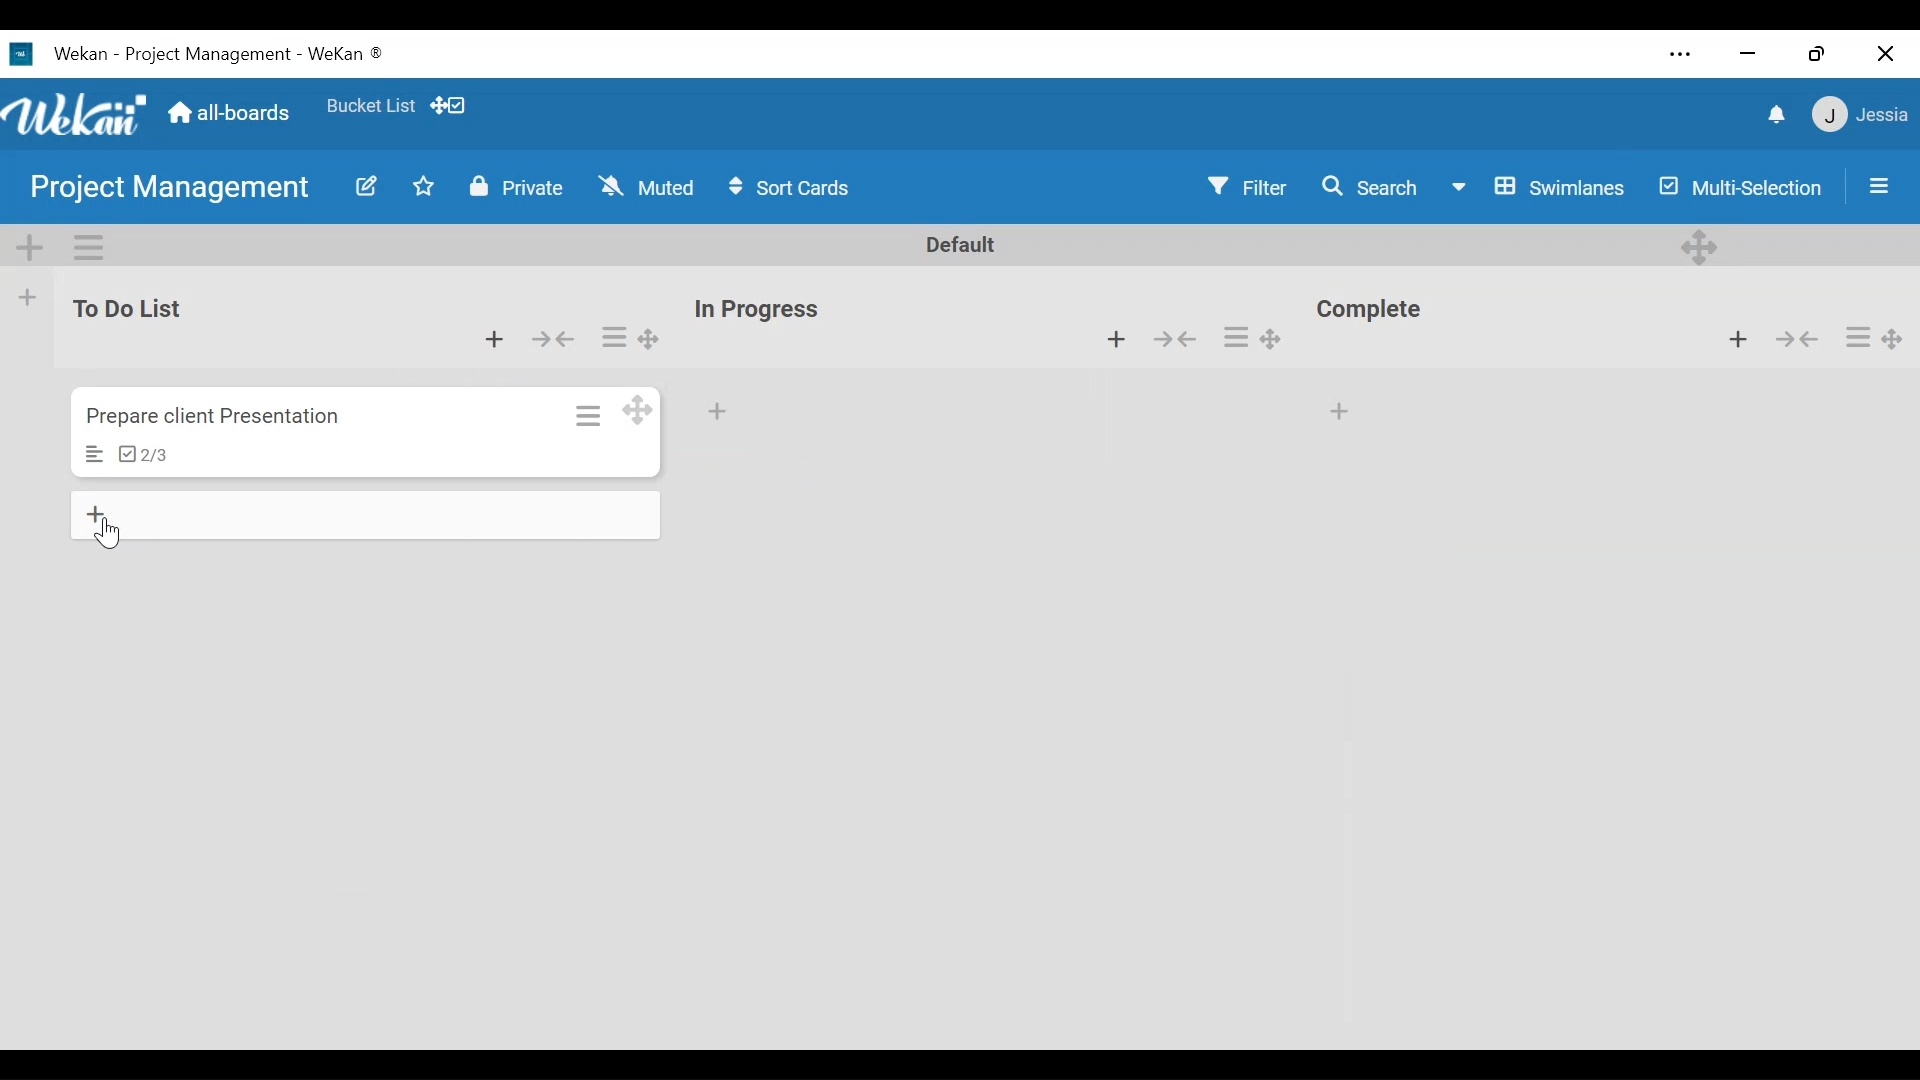  Describe the element at coordinates (1771, 113) in the screenshot. I see `notifications` at that location.